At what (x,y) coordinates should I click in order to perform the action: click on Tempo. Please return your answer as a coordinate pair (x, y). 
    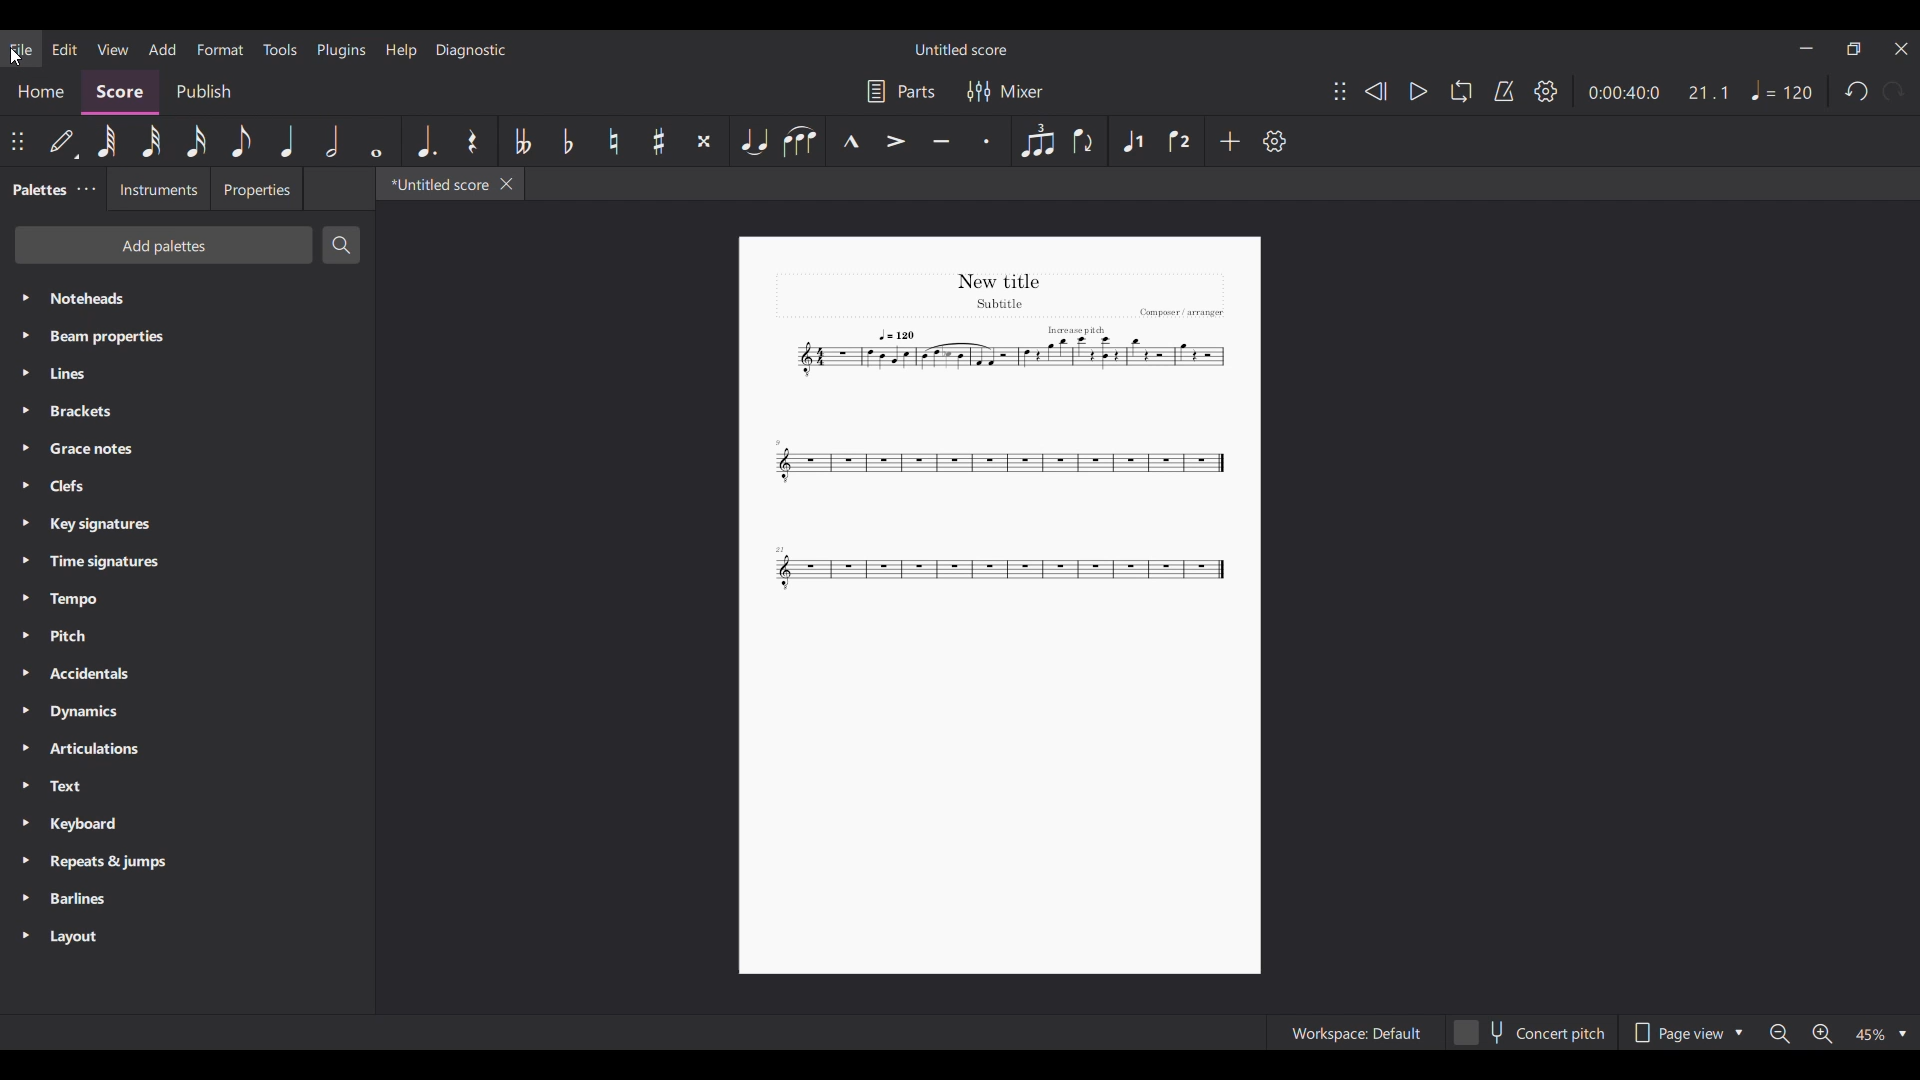
    Looking at the image, I should click on (187, 599).